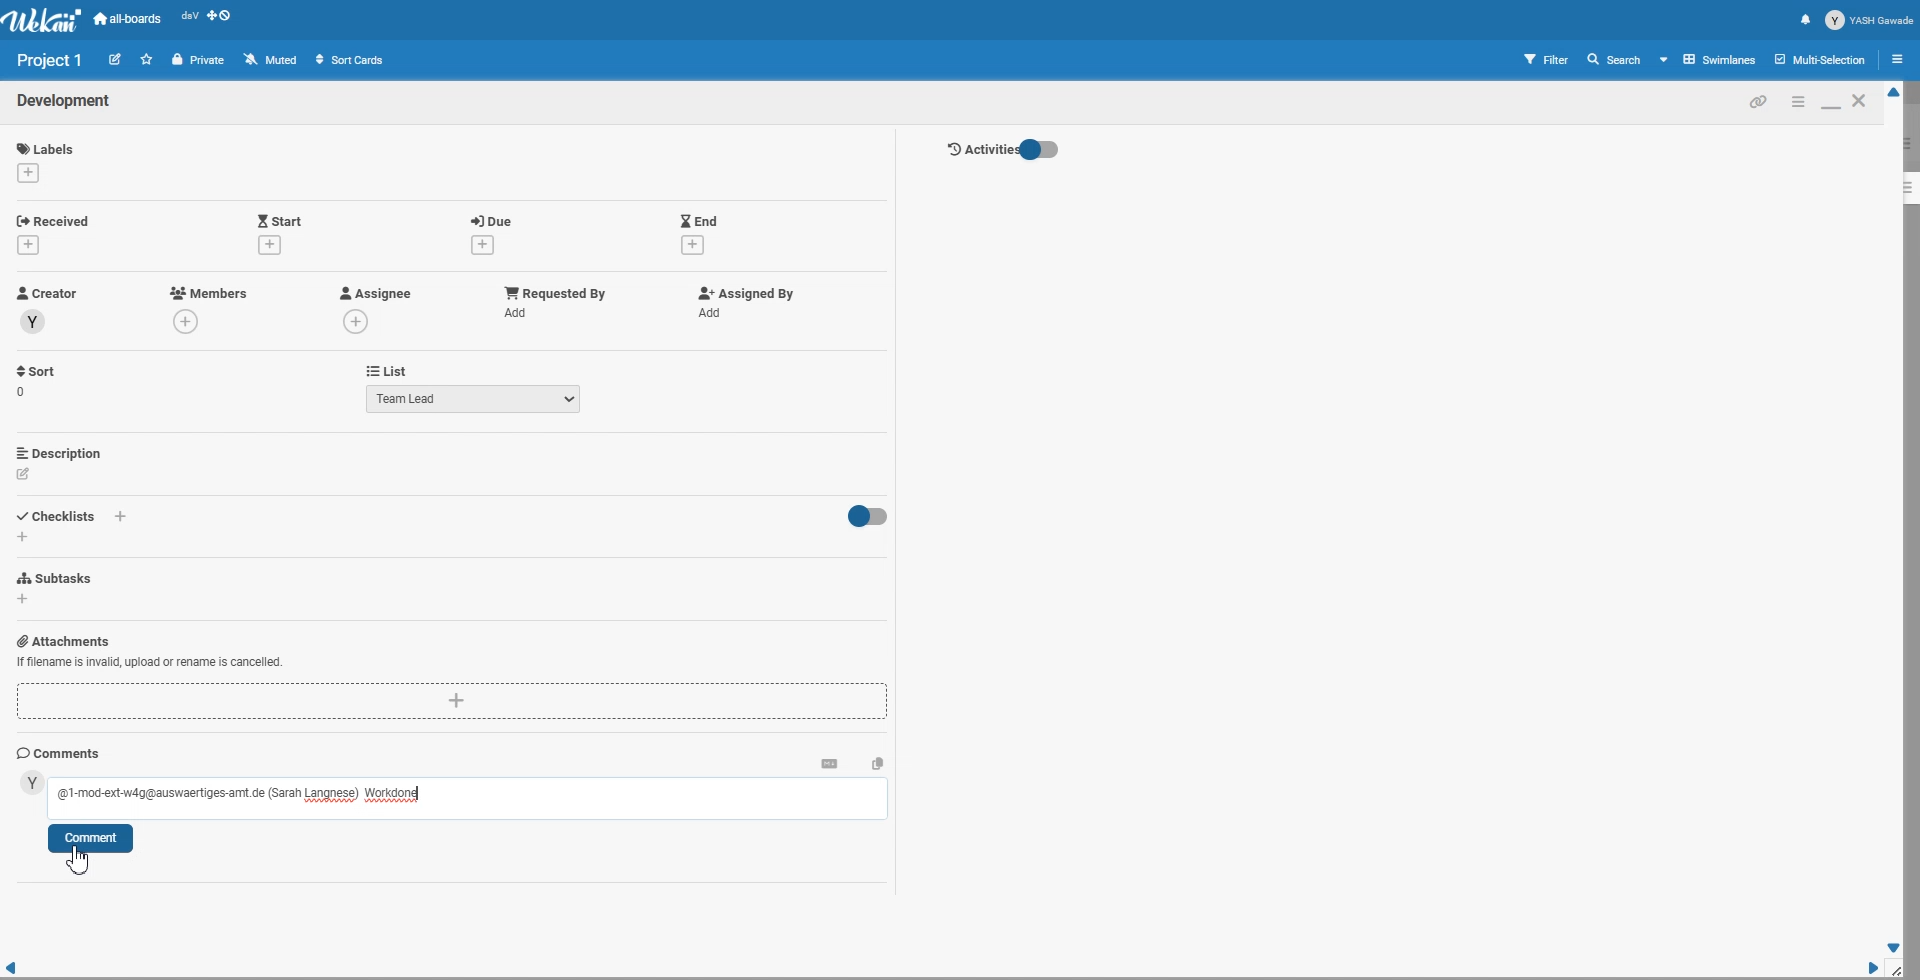  Describe the element at coordinates (24, 474) in the screenshot. I see `edit` at that location.